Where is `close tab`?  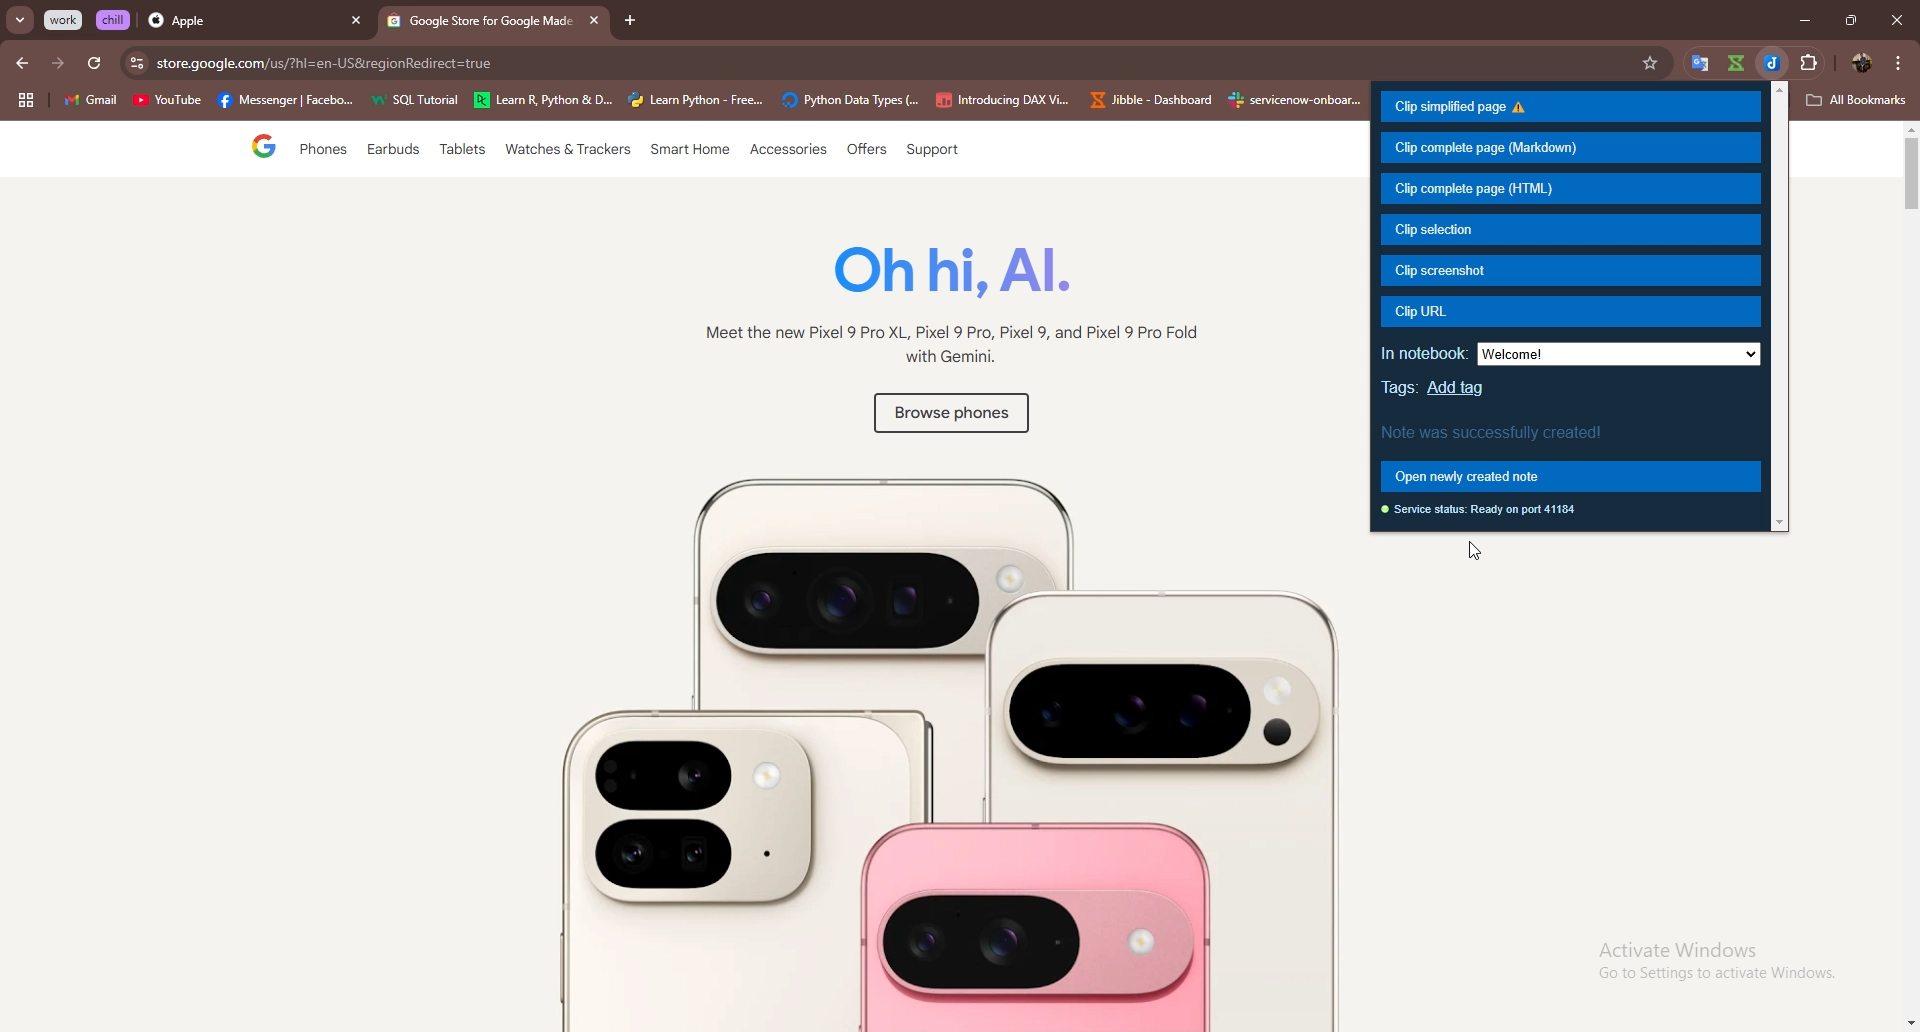
close tab is located at coordinates (591, 20).